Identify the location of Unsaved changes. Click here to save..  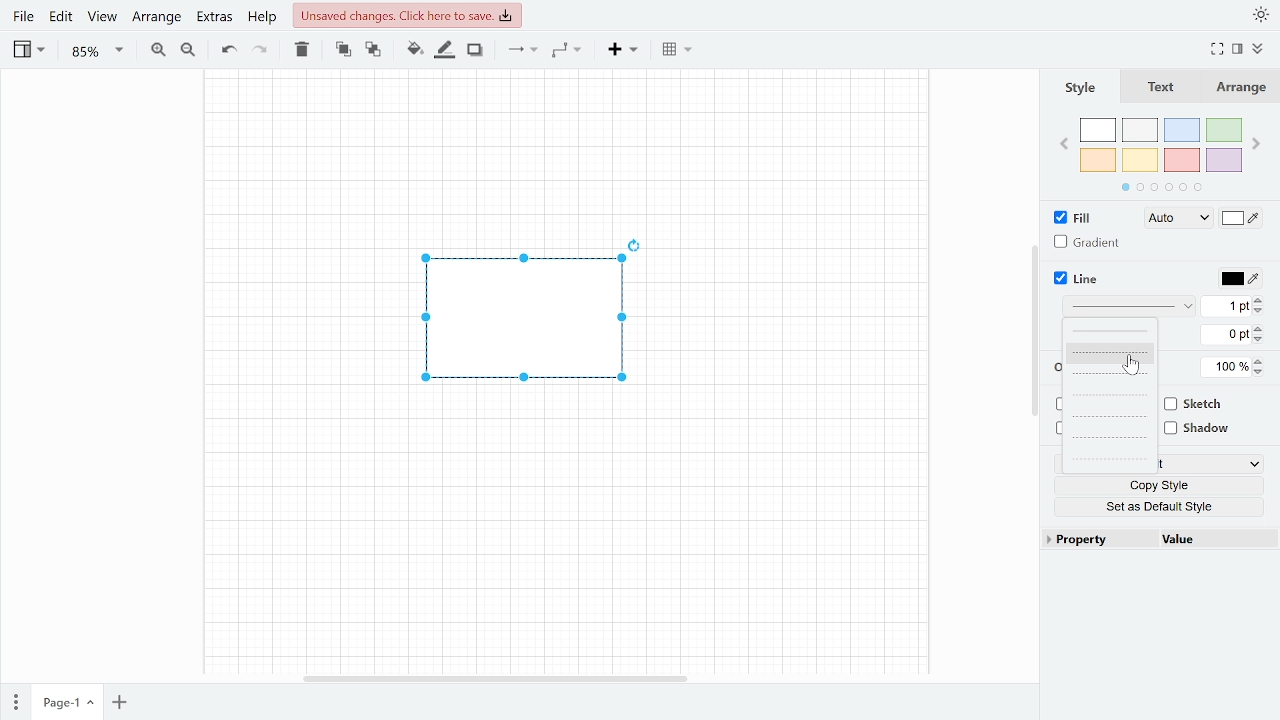
(408, 13).